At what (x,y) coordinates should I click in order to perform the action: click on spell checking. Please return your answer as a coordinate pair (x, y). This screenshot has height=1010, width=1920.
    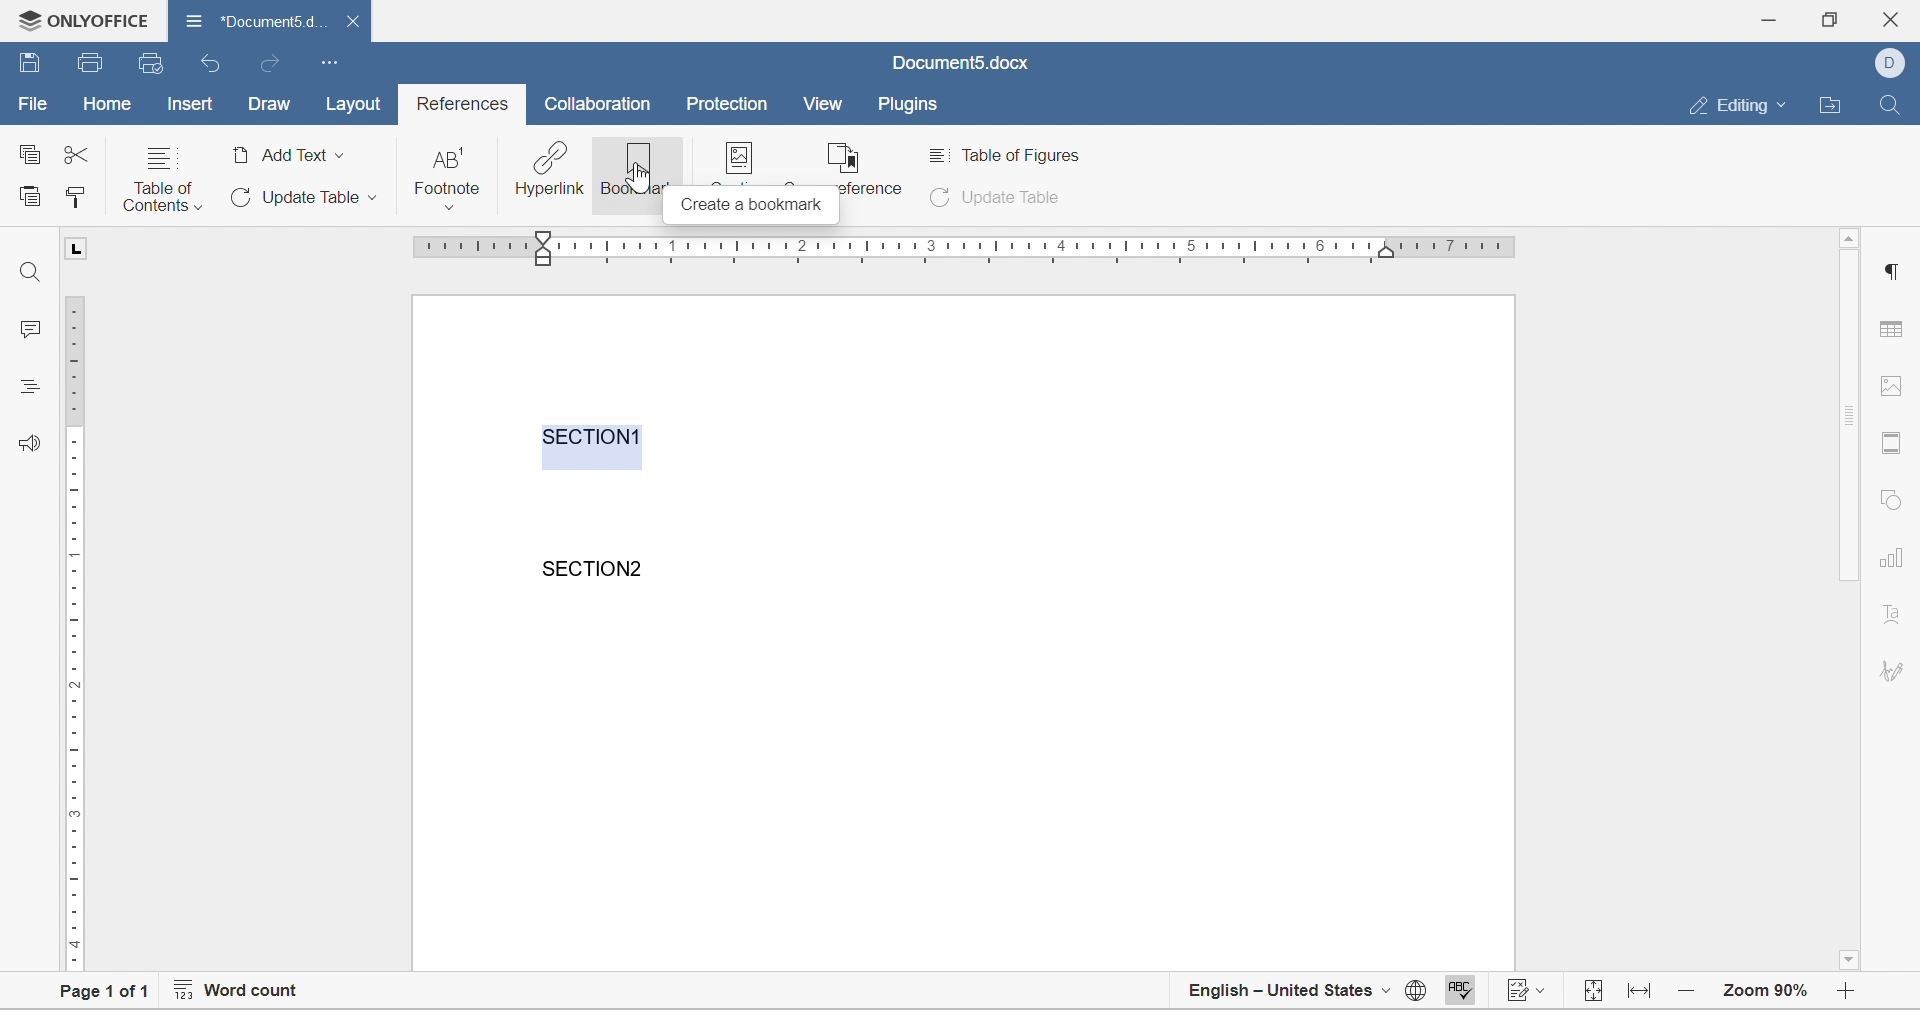
    Looking at the image, I should click on (1457, 993).